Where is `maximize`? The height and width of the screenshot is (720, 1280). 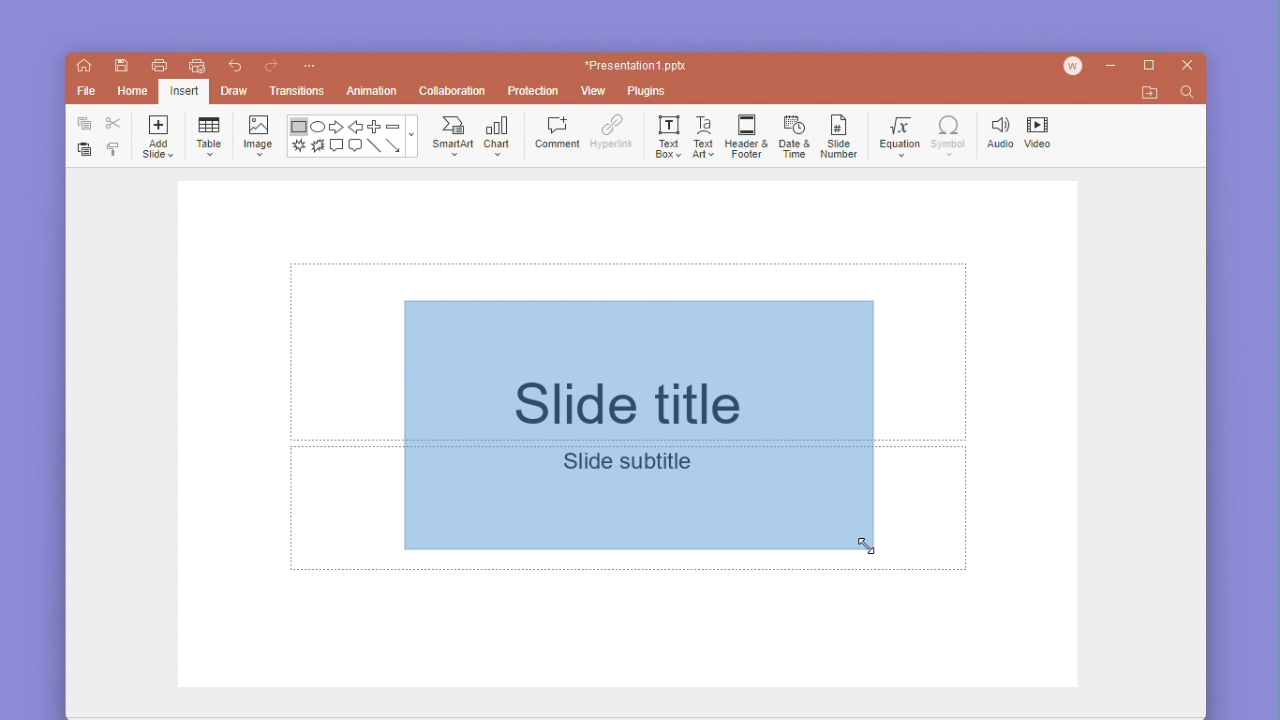
maximize is located at coordinates (1146, 66).